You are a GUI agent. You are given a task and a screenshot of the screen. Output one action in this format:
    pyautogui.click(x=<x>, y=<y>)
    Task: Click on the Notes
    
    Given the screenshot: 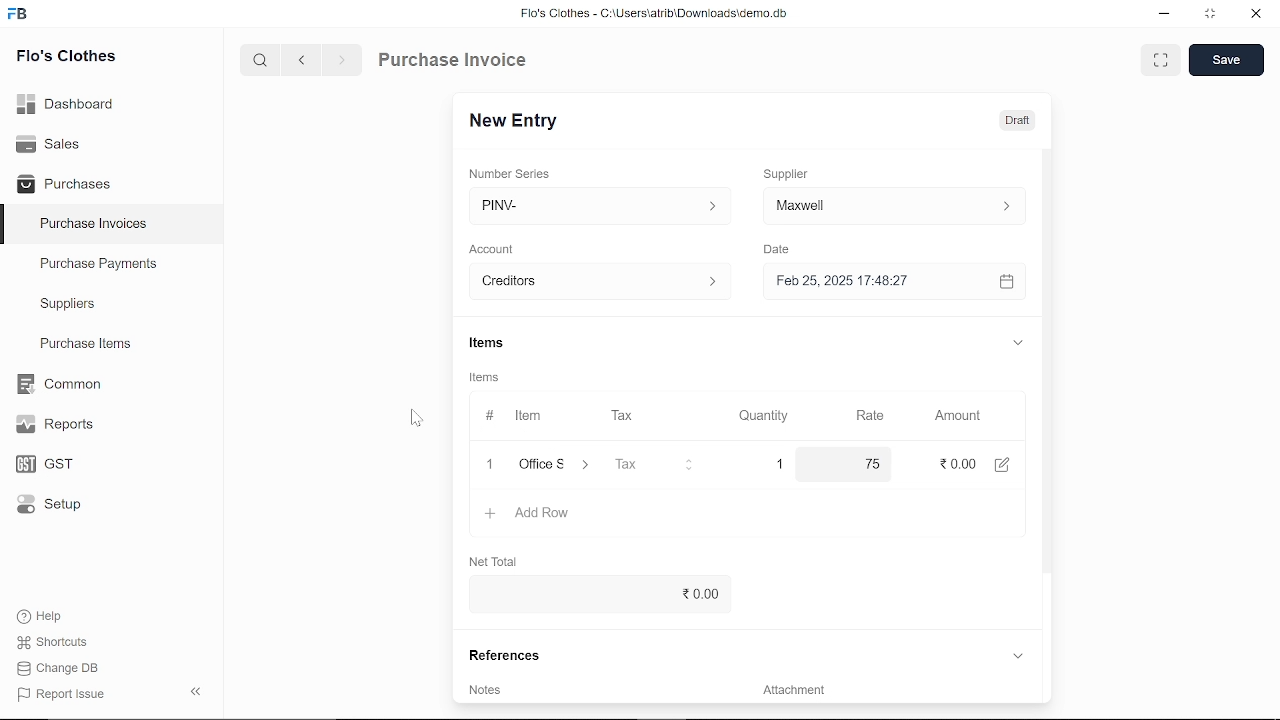 What is the action you would take?
    pyautogui.click(x=487, y=689)
    